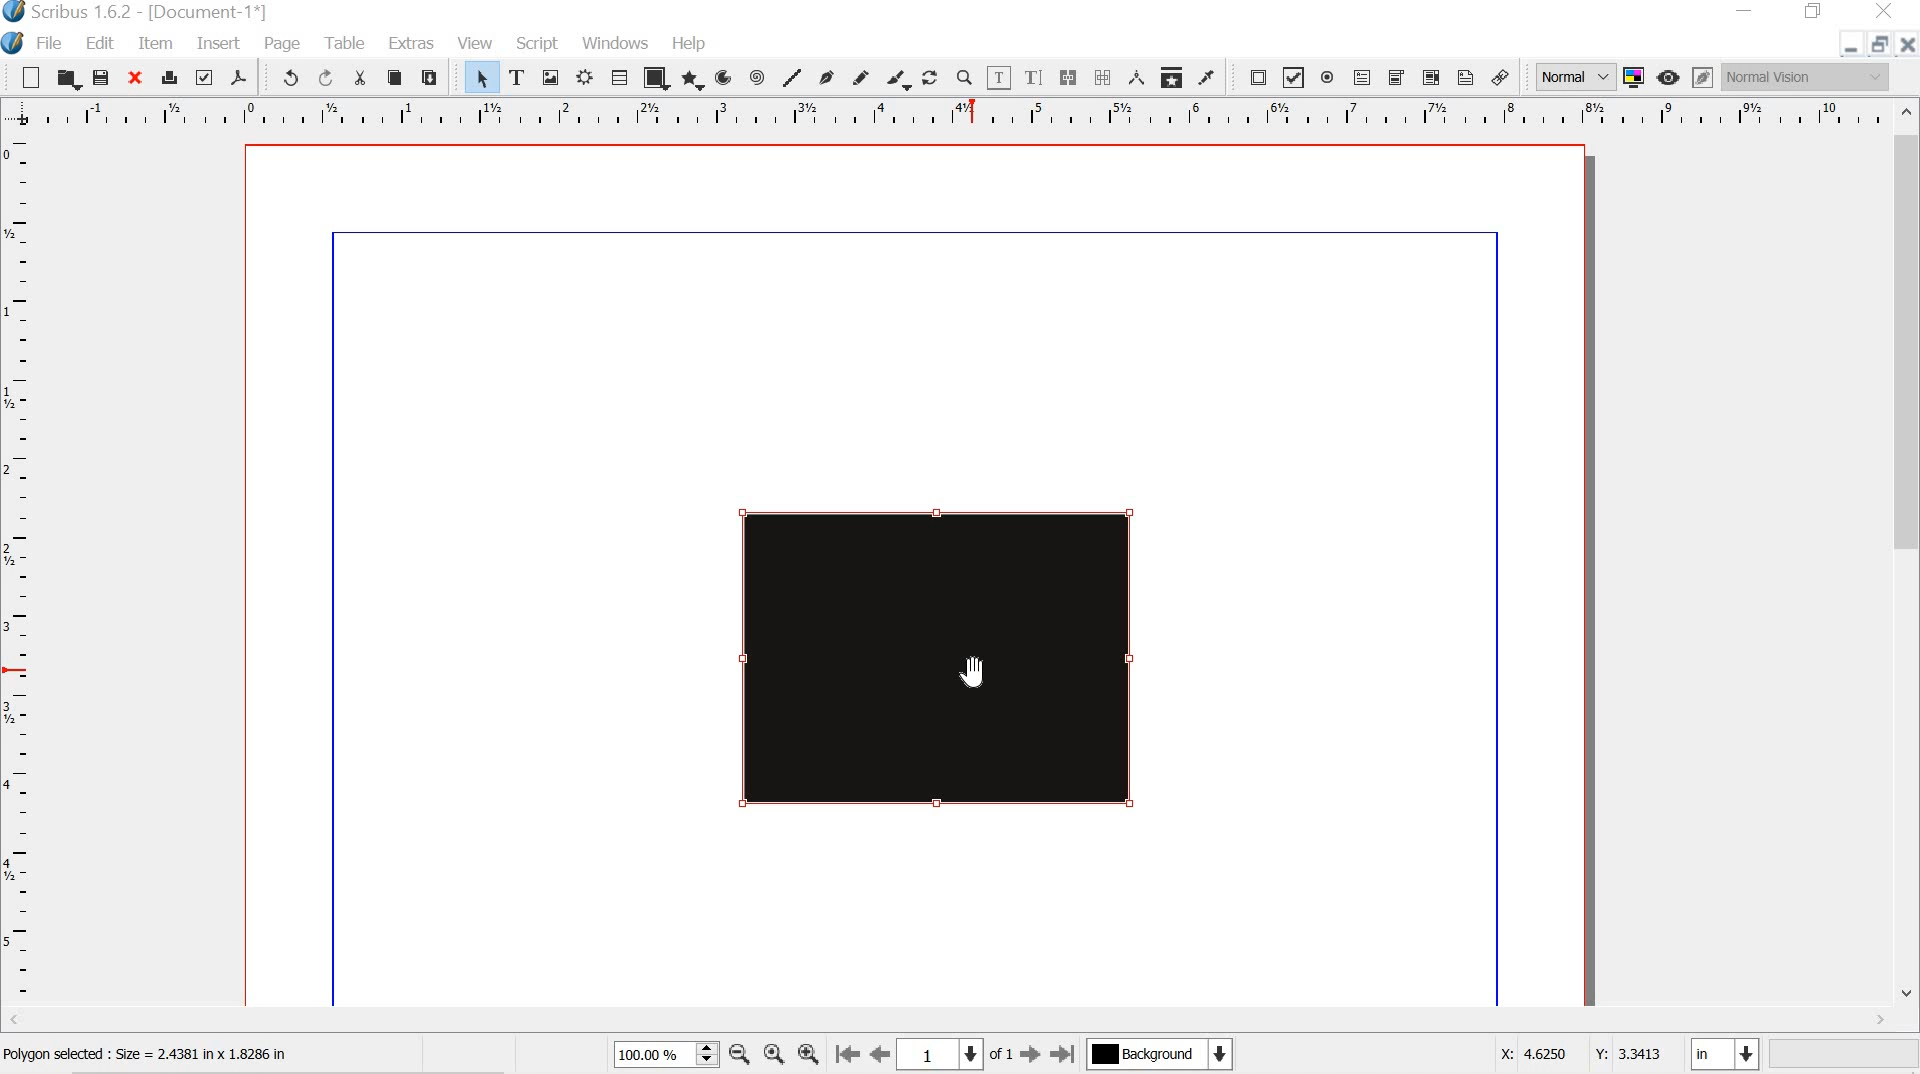  I want to click on rotate item, so click(929, 79).